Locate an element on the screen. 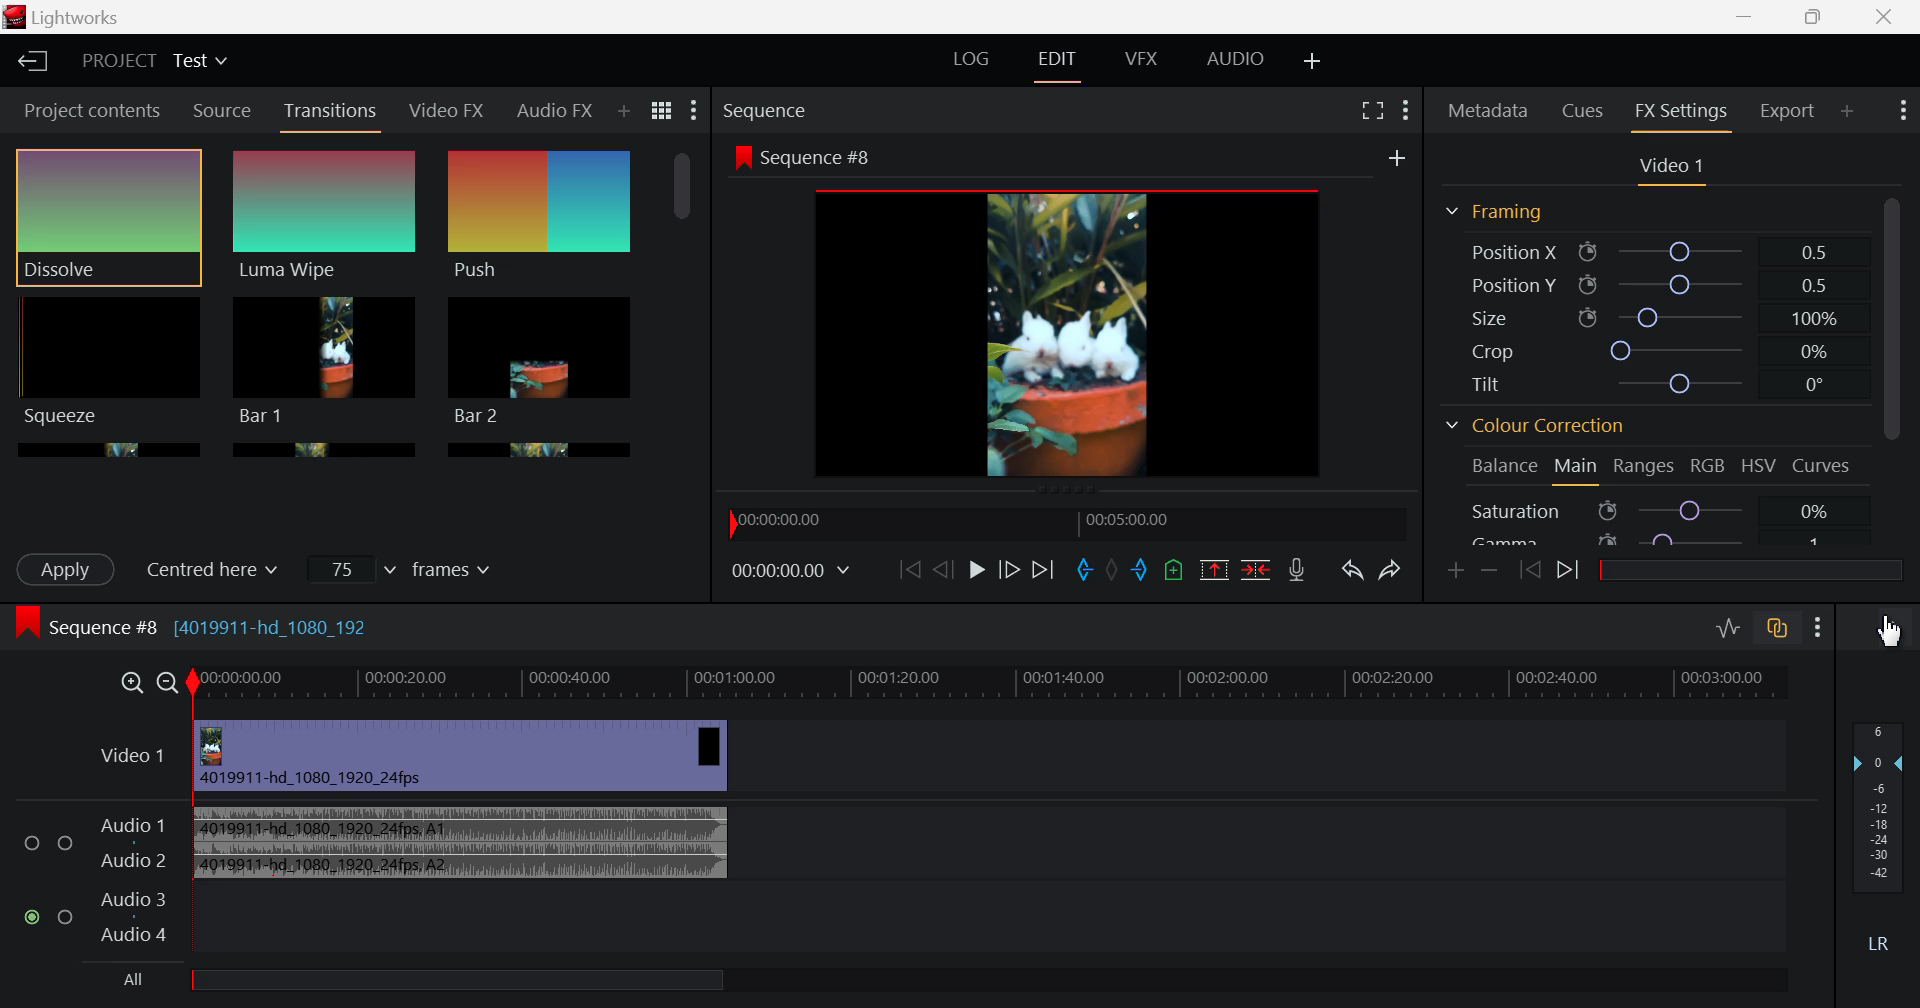  Restore Down is located at coordinates (1745, 18).